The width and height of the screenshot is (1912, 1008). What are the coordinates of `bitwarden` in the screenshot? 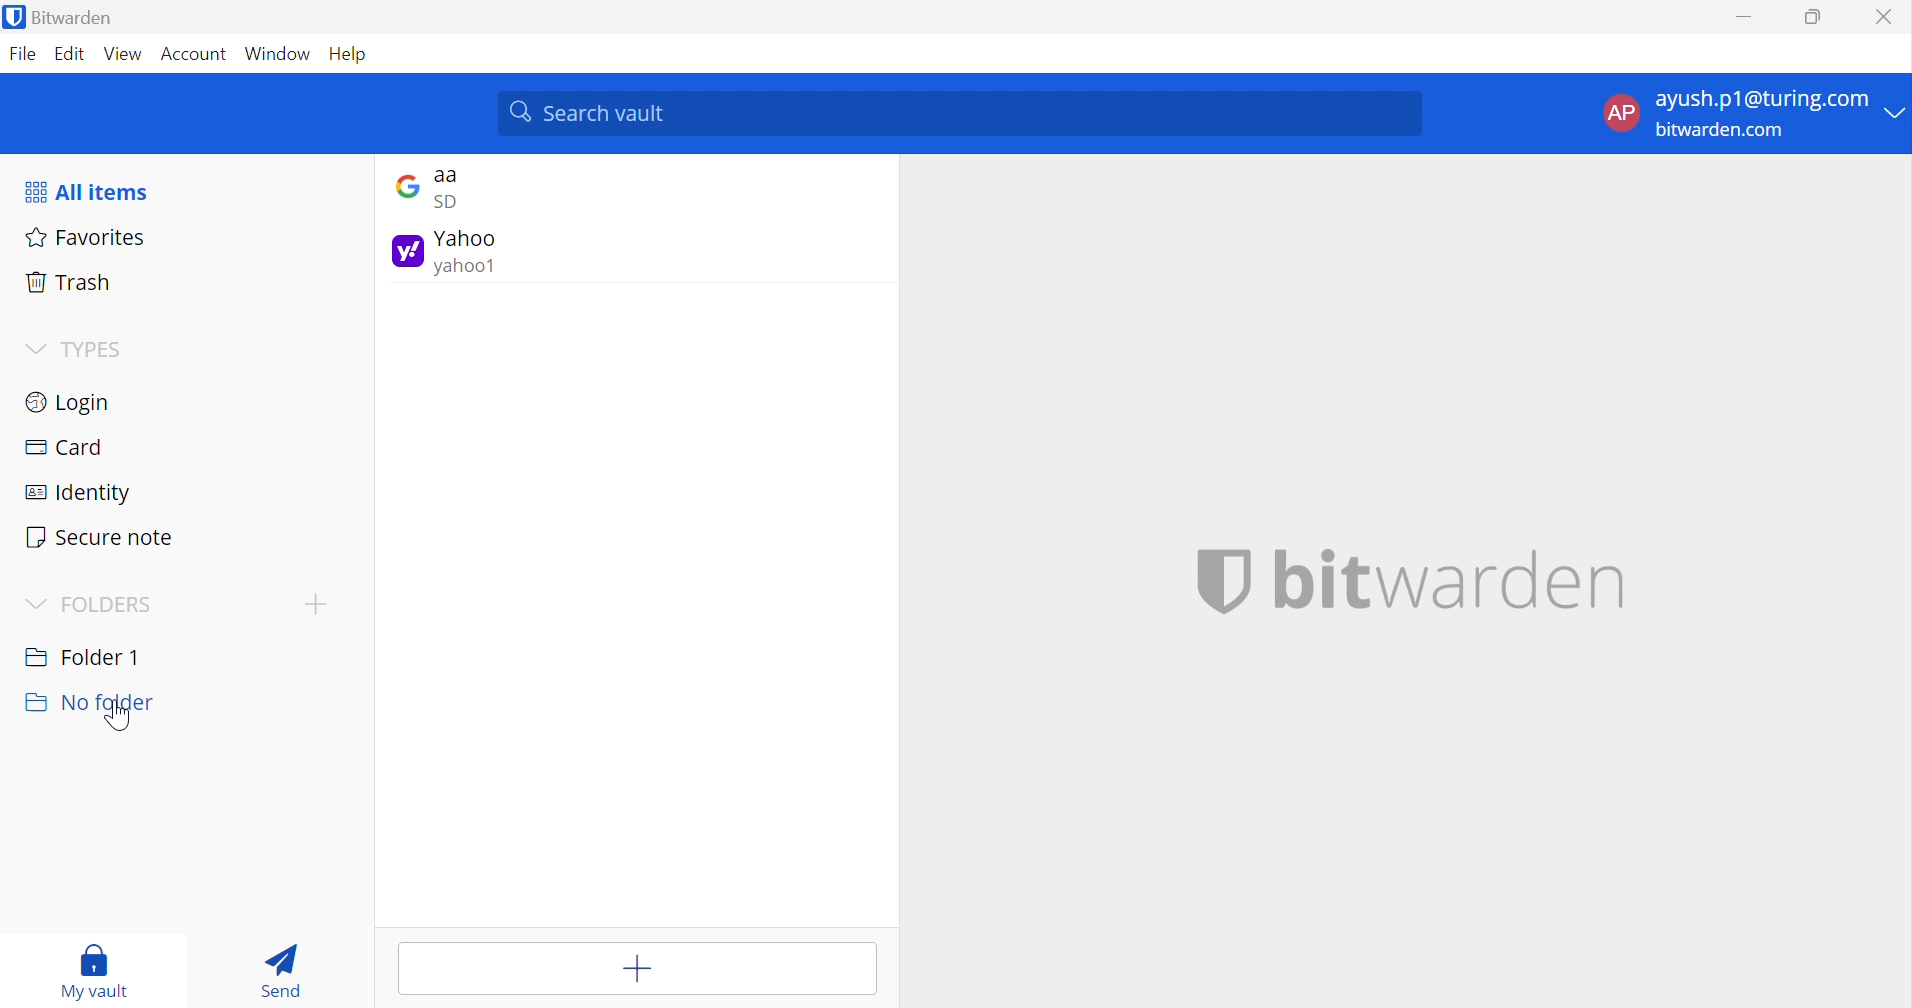 It's located at (1454, 583).